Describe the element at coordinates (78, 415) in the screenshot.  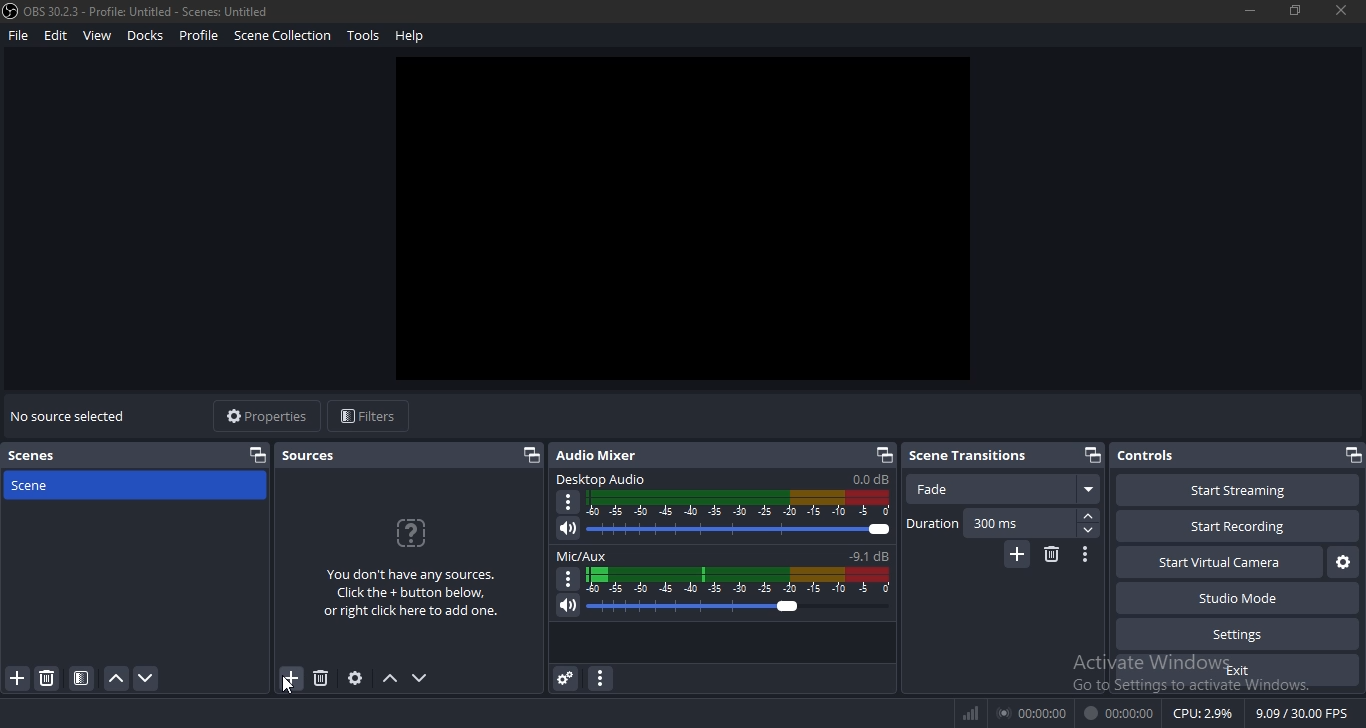
I see `text` at that location.